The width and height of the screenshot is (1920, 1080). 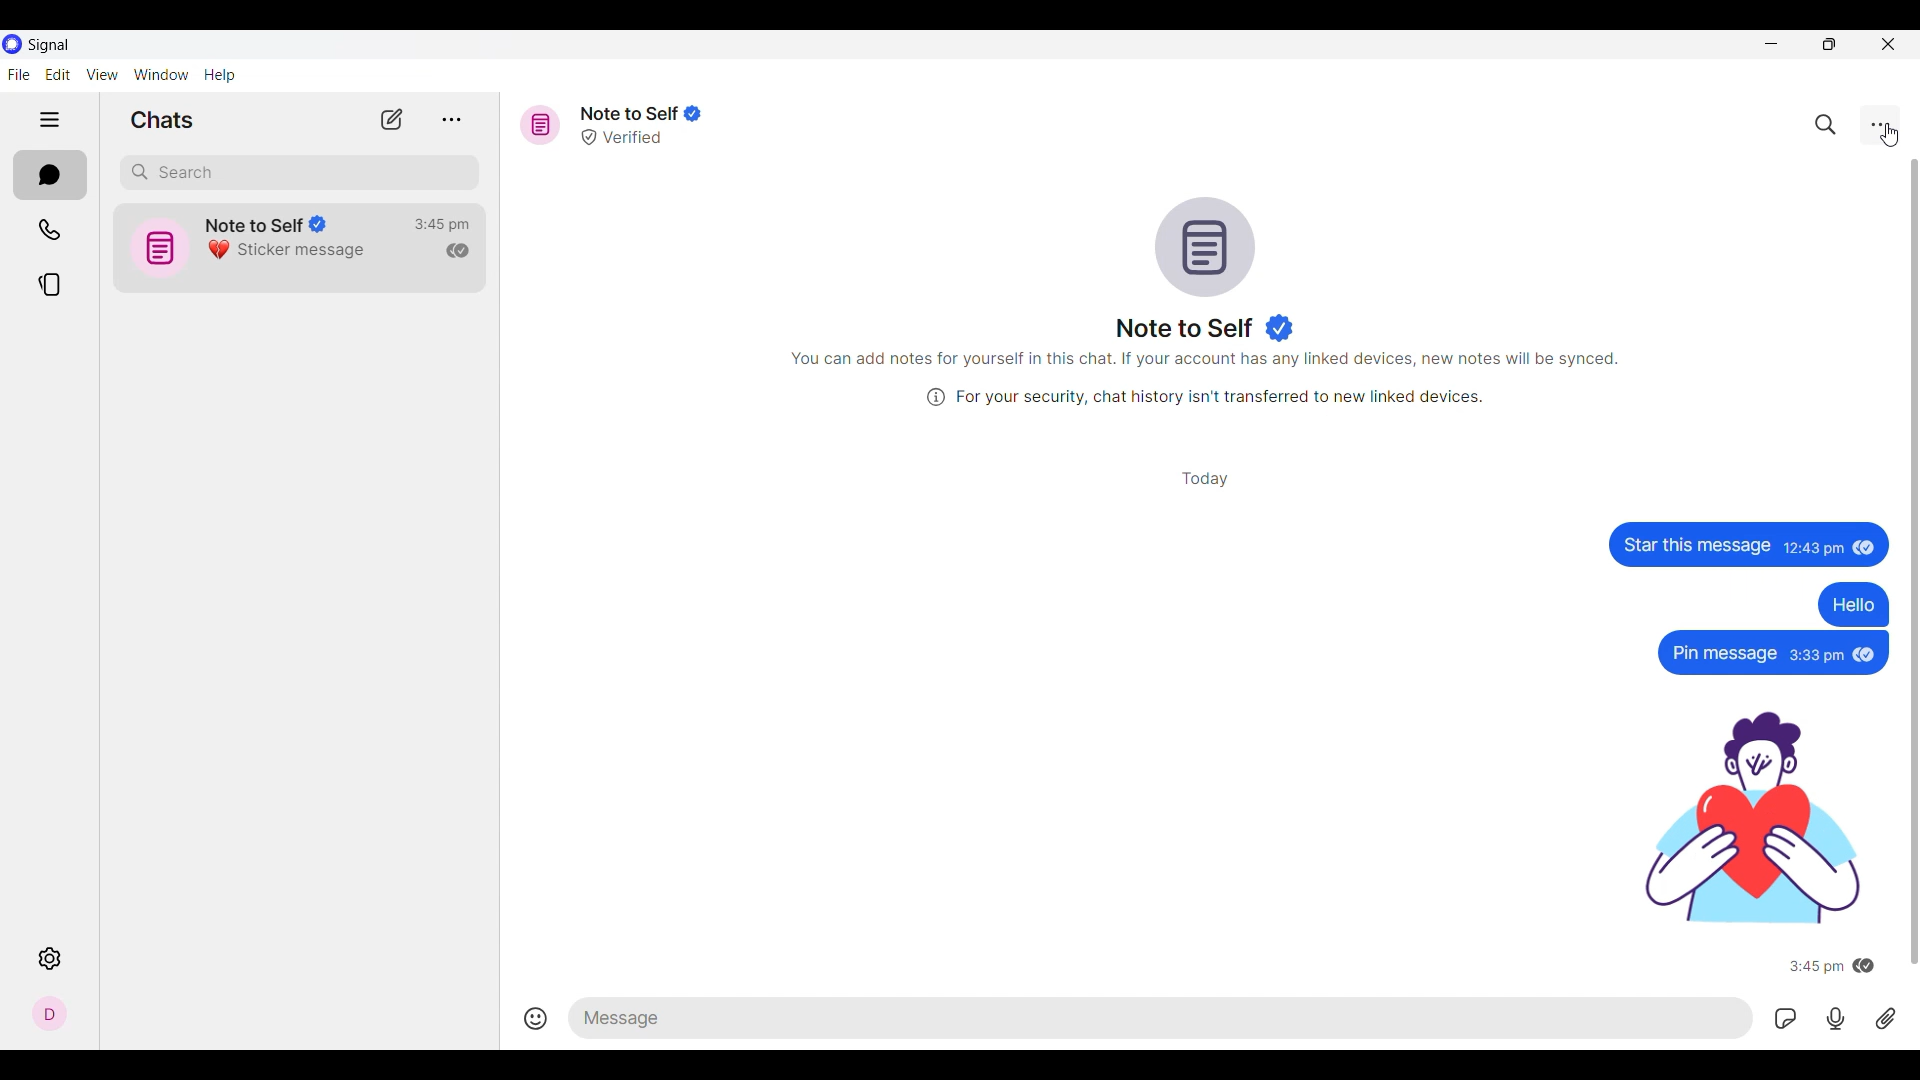 I want to click on New chat, so click(x=392, y=120).